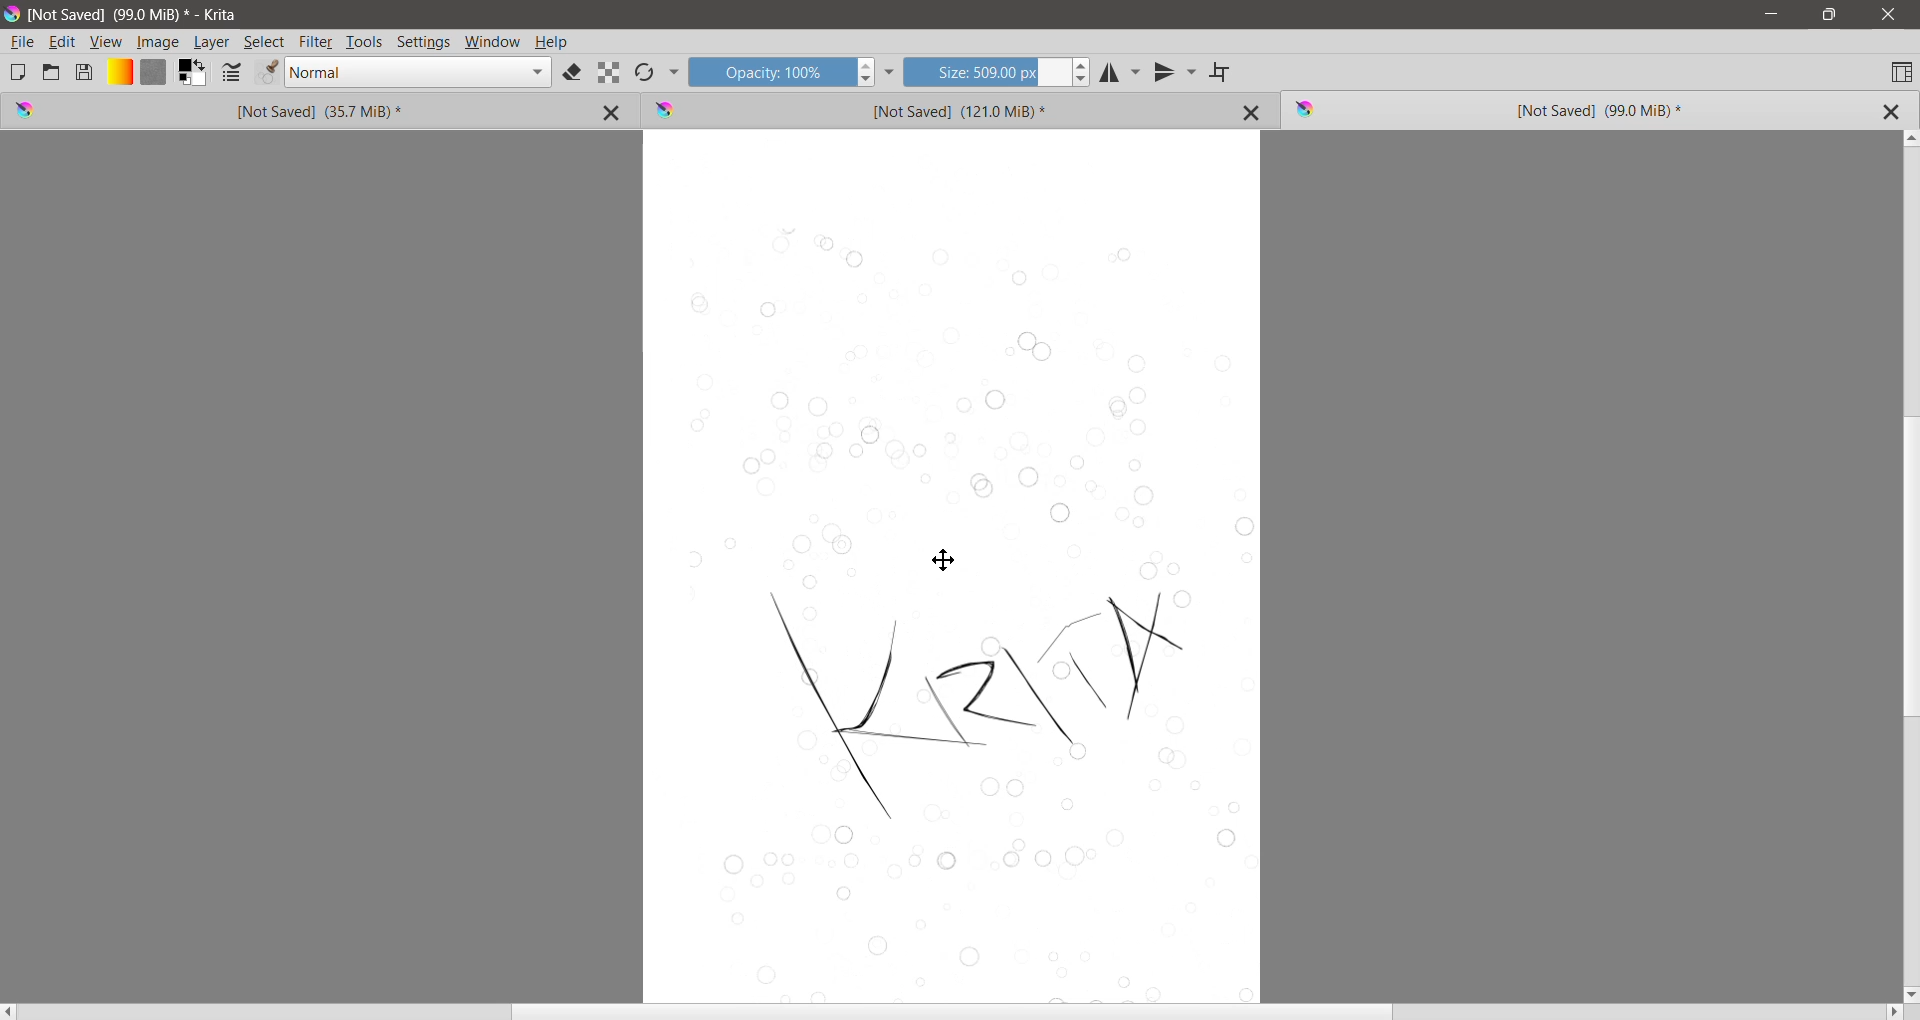 This screenshot has width=1920, height=1020. I want to click on Fill Gradients, so click(119, 73).